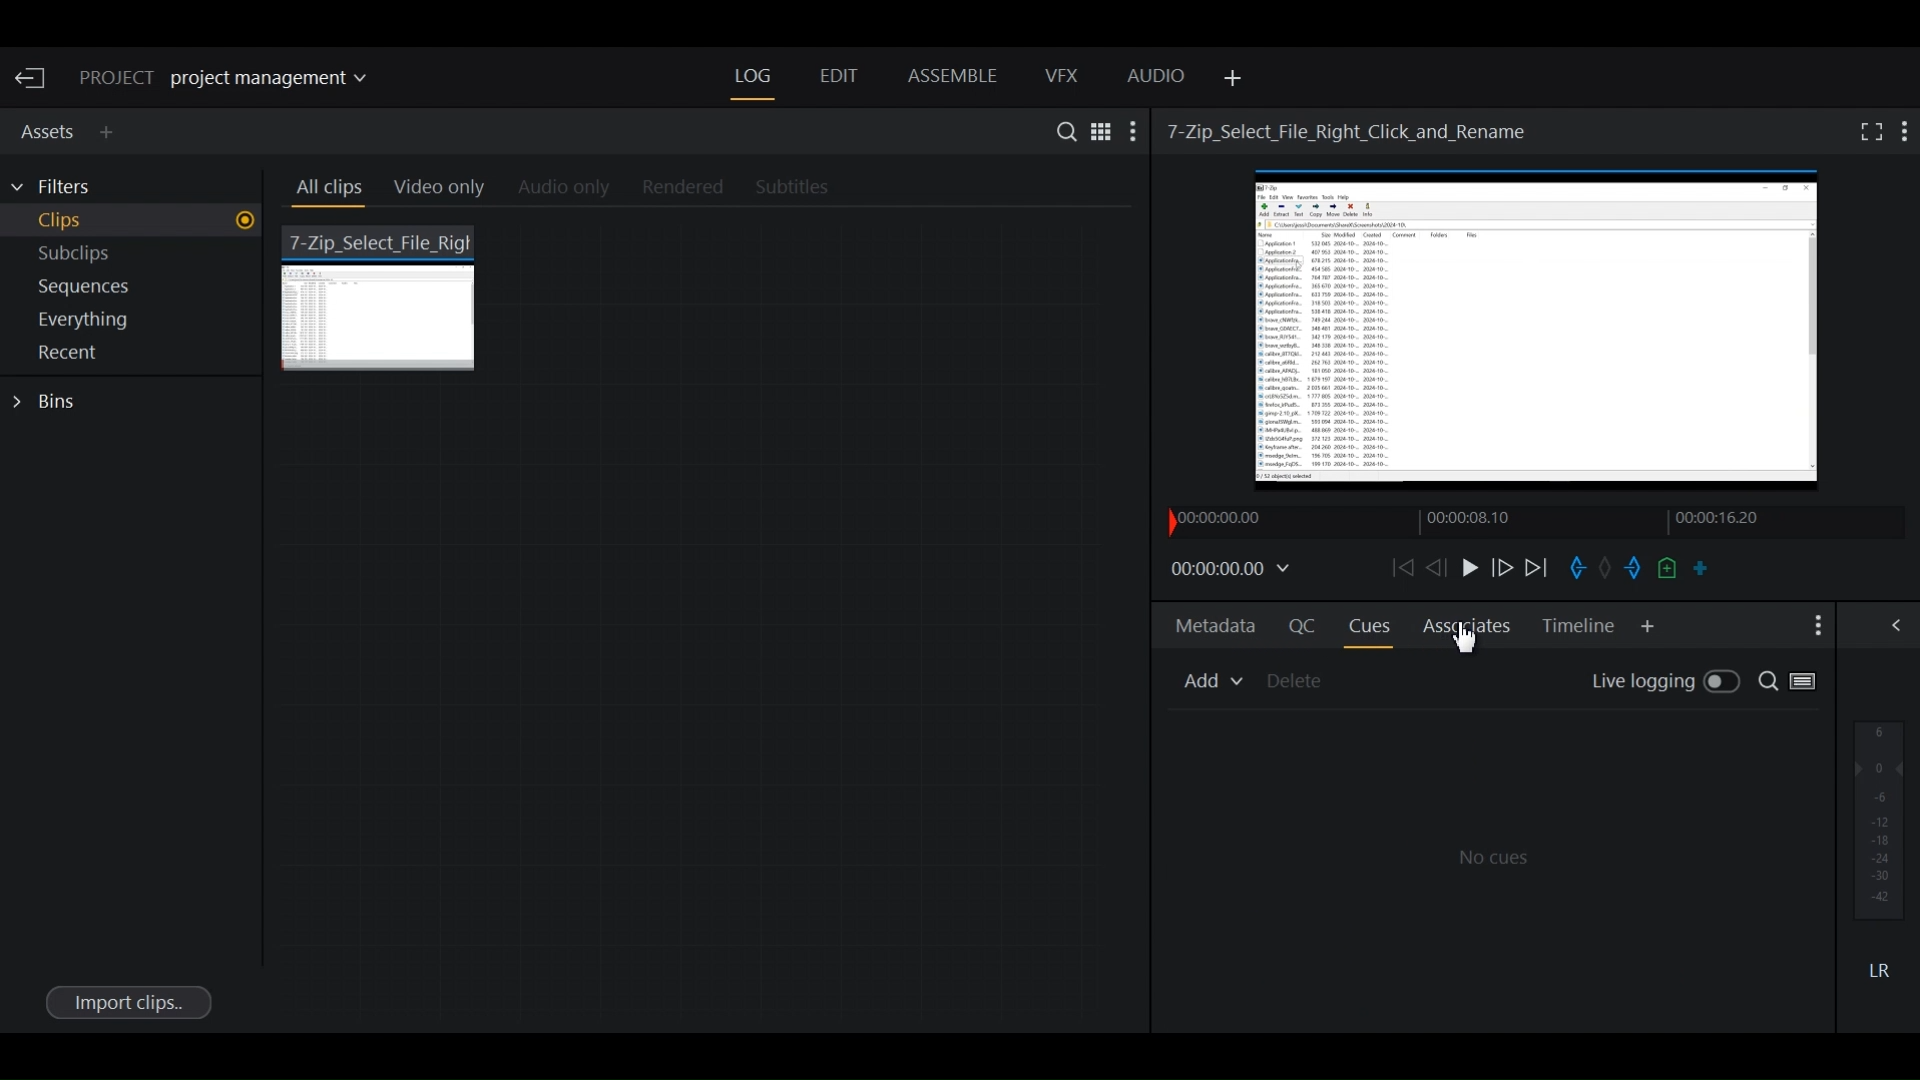 The height and width of the screenshot is (1080, 1920). What do you see at coordinates (448, 191) in the screenshot?
I see `Video Only` at bounding box center [448, 191].